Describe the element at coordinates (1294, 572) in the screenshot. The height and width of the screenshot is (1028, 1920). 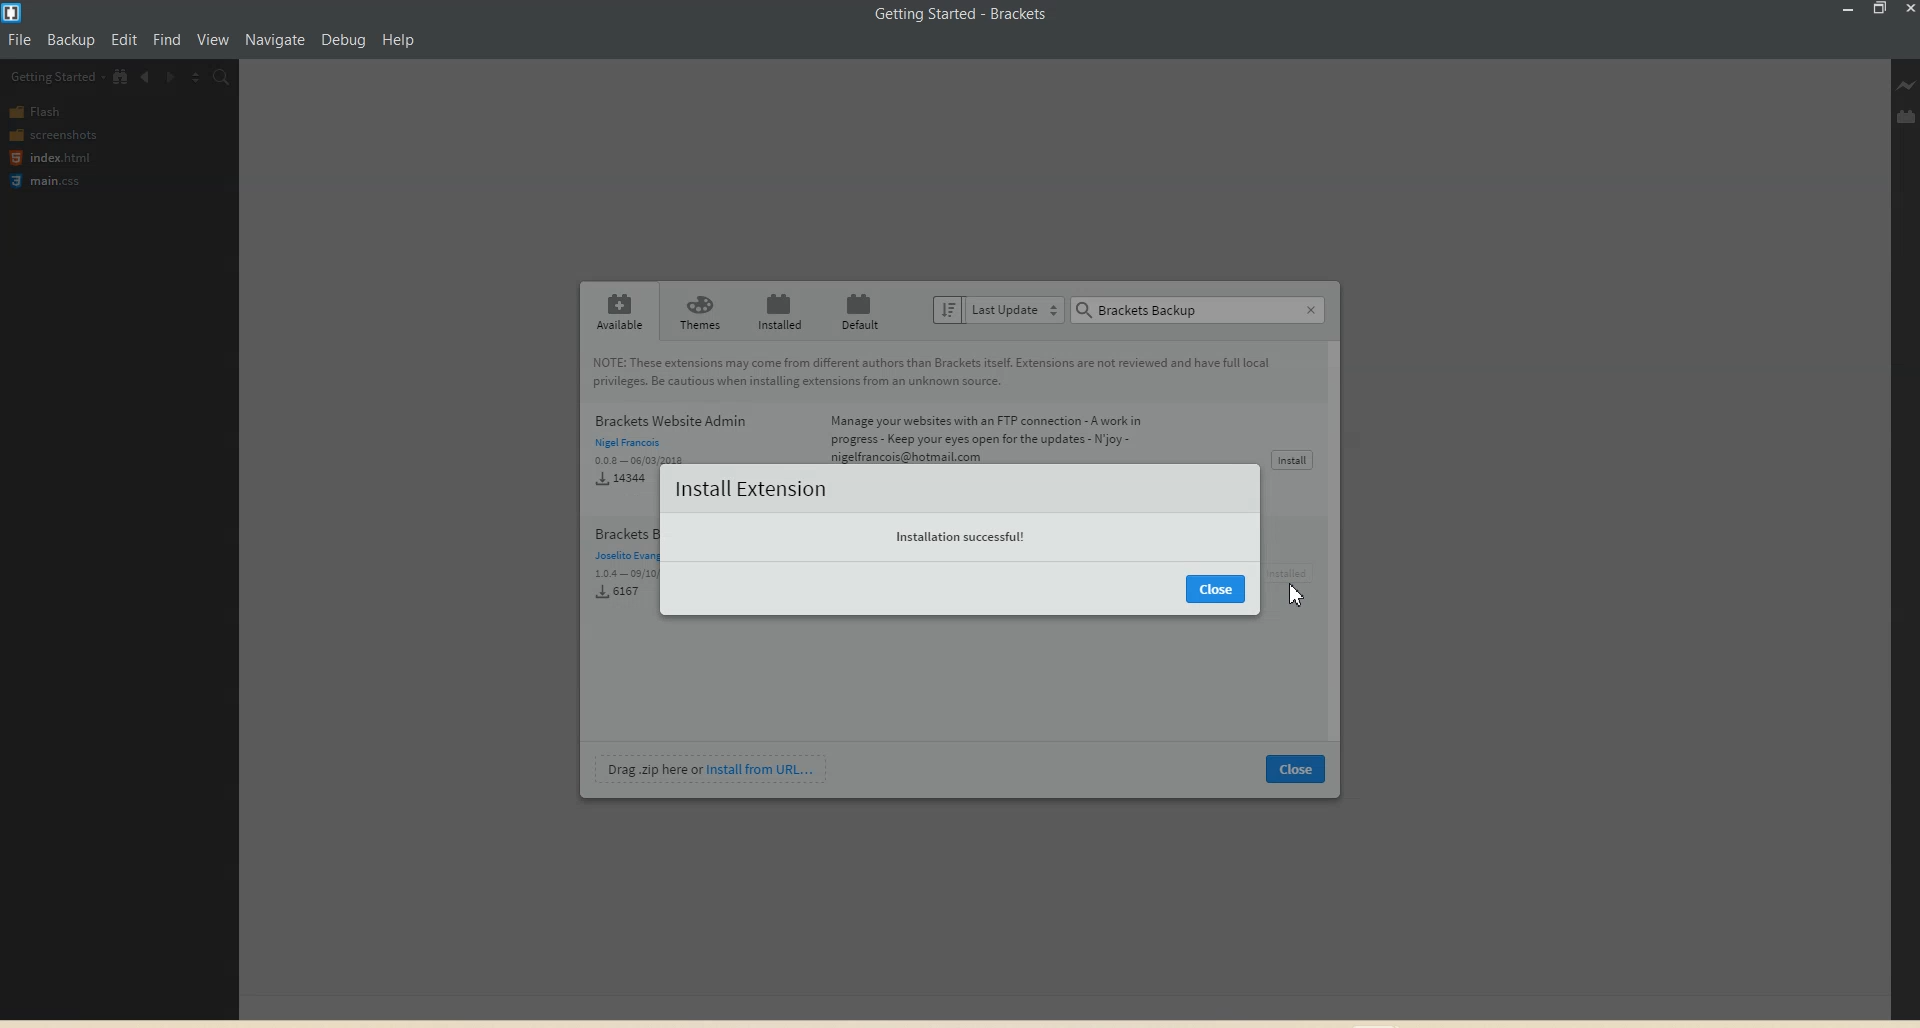
I see `Install` at that location.